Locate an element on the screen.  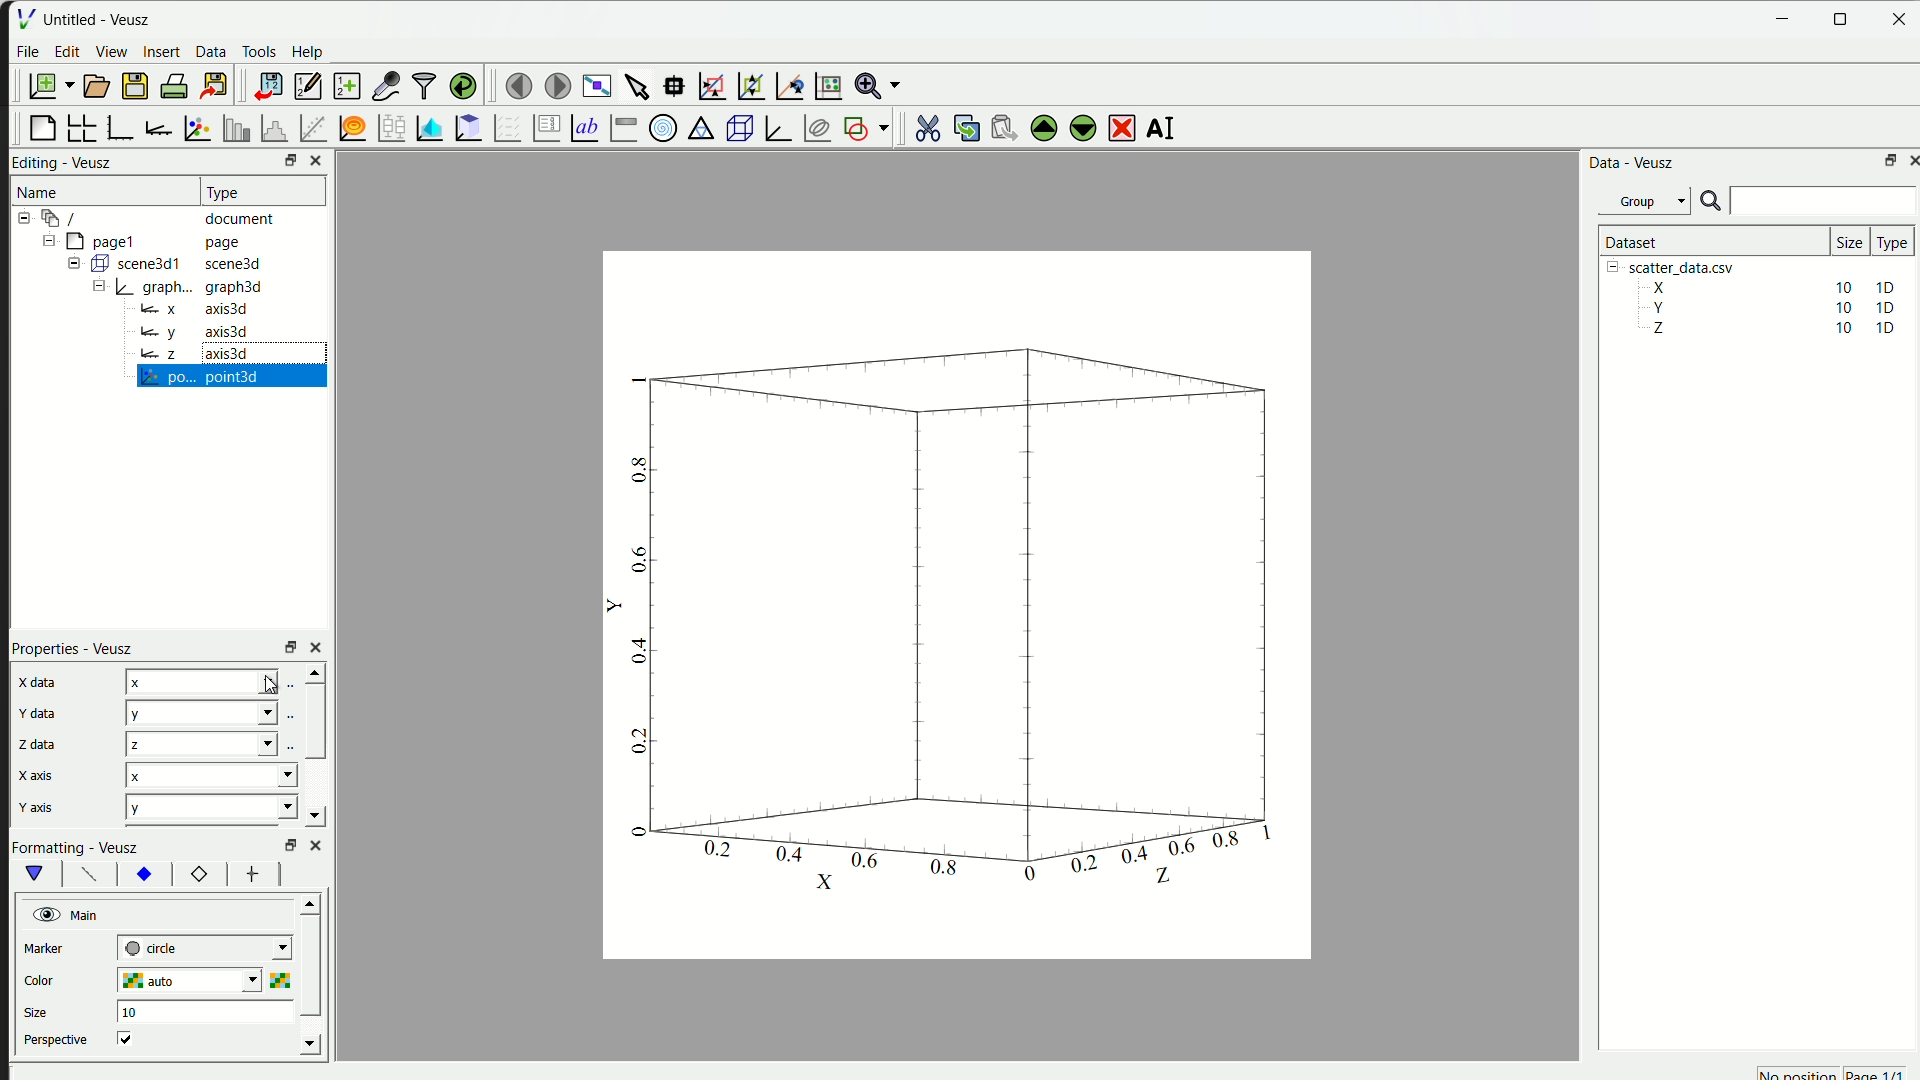
= x axis3d is located at coordinates (204, 308).